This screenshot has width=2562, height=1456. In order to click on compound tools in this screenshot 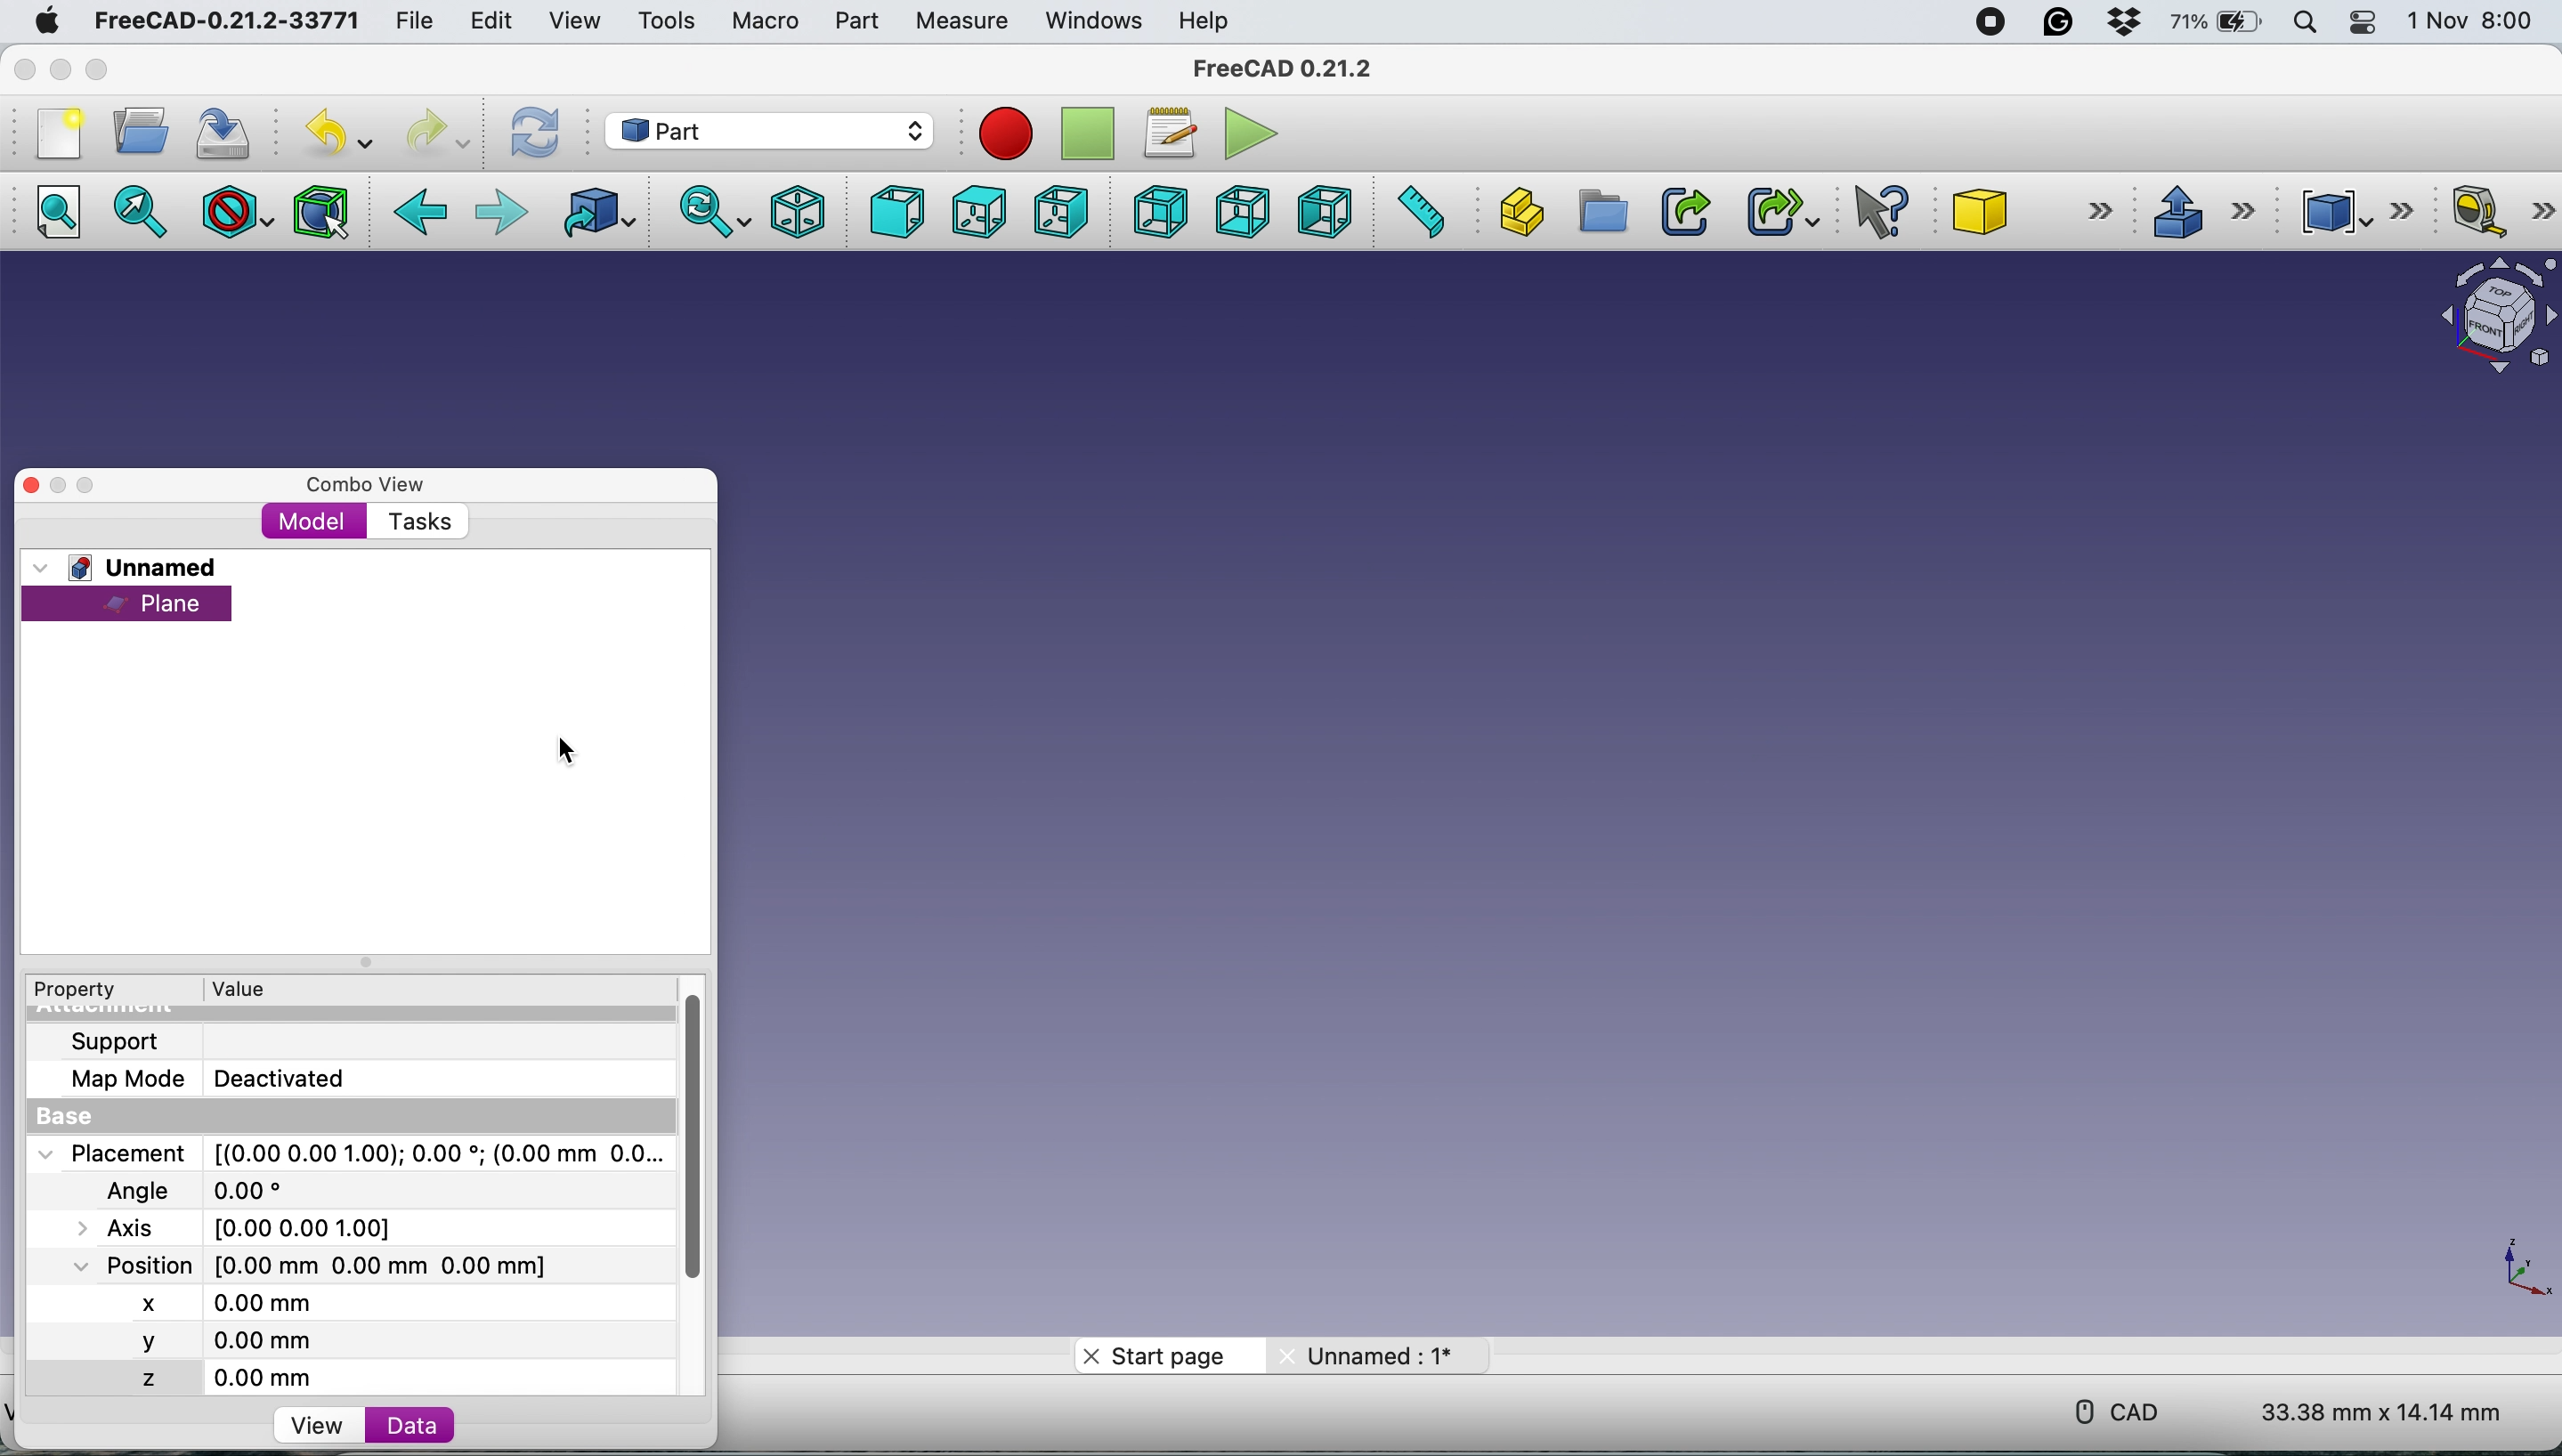, I will do `click(2362, 206)`.